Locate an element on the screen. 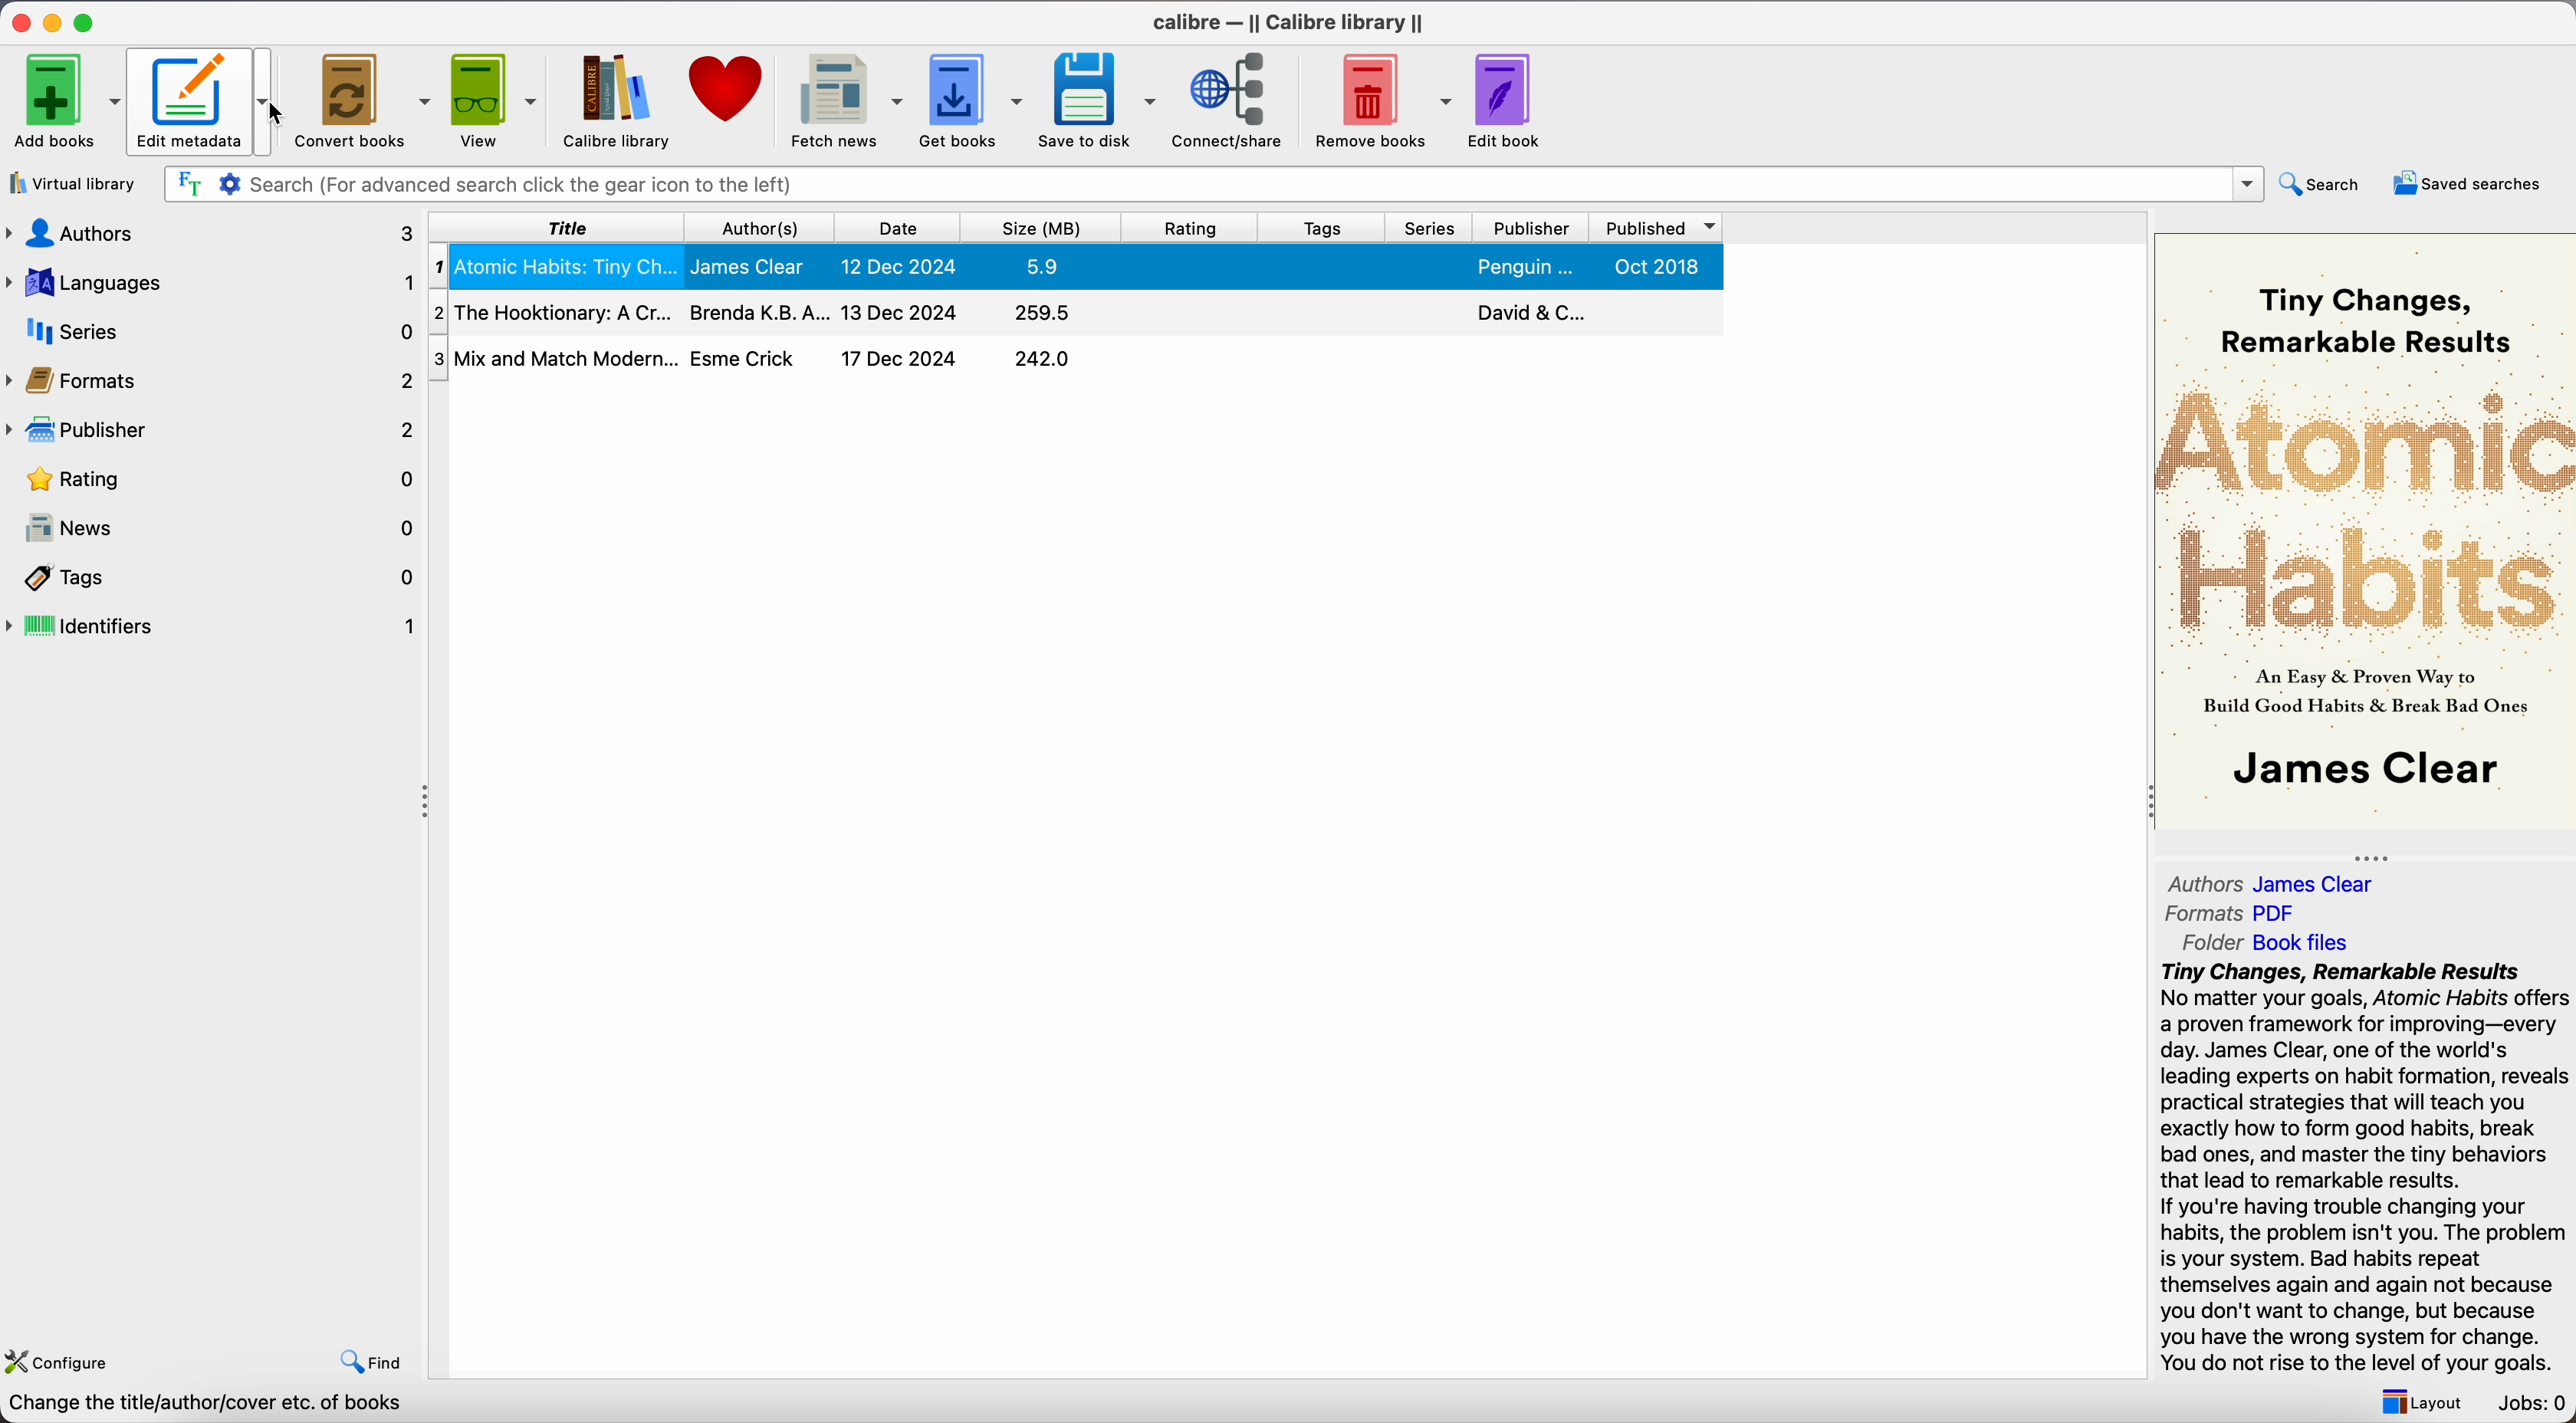 The width and height of the screenshot is (2576, 1423). 242.0 is located at coordinates (1043, 359).